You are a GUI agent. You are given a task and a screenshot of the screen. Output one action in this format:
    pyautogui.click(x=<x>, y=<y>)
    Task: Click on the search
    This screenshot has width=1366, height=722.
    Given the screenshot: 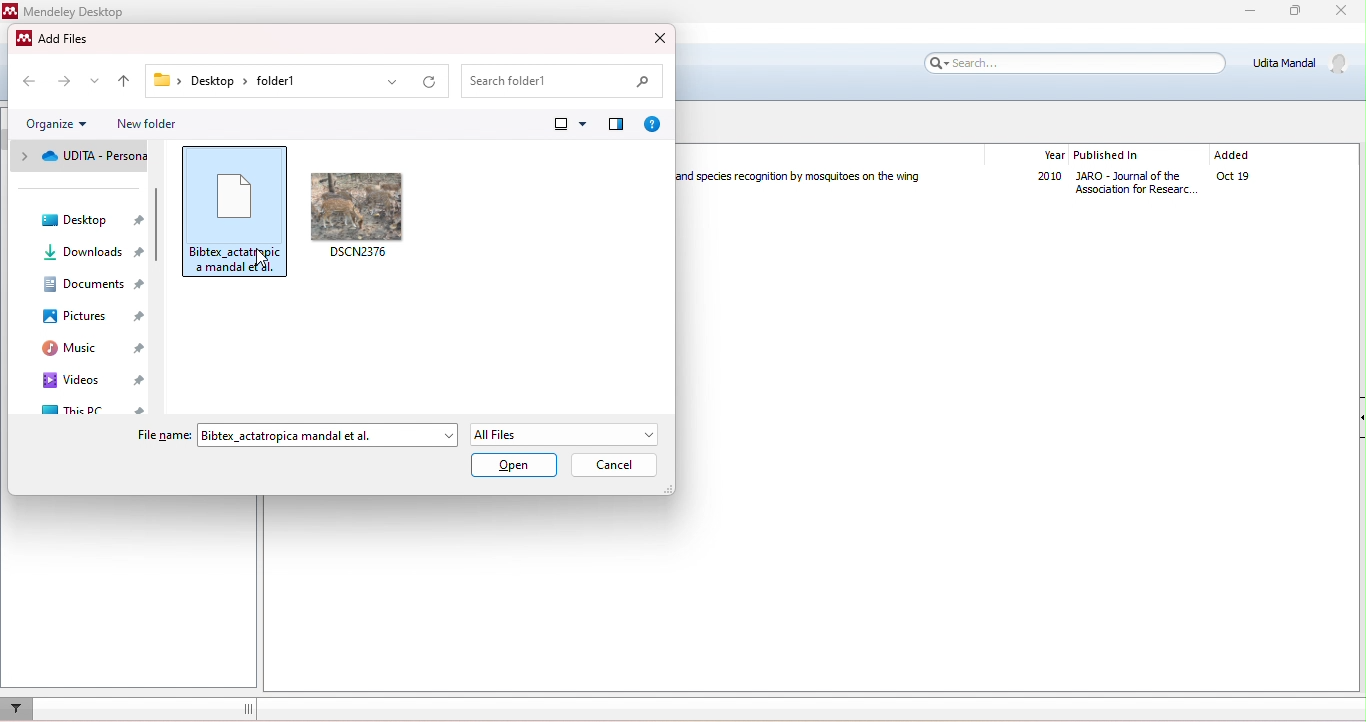 What is the action you would take?
    pyautogui.click(x=1073, y=65)
    